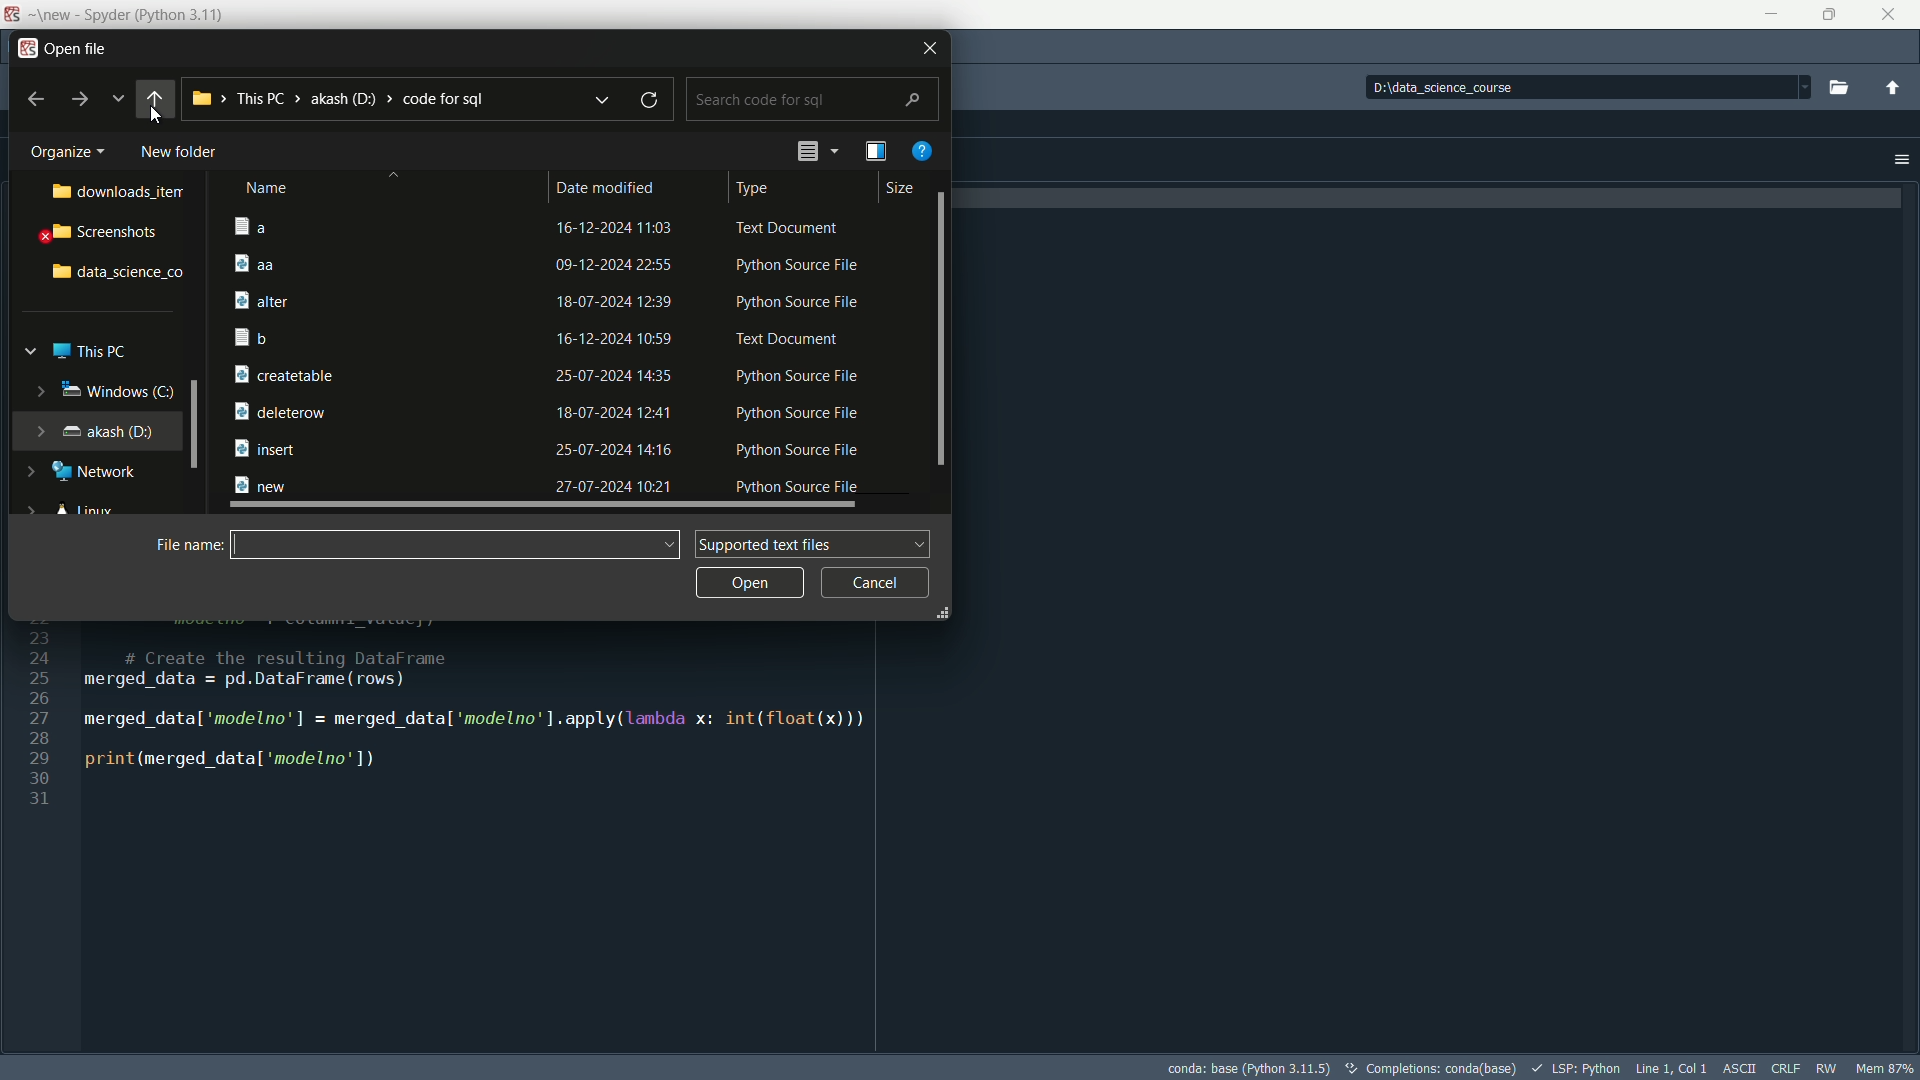 The width and height of the screenshot is (1920, 1080). I want to click on expand, so click(38, 390).